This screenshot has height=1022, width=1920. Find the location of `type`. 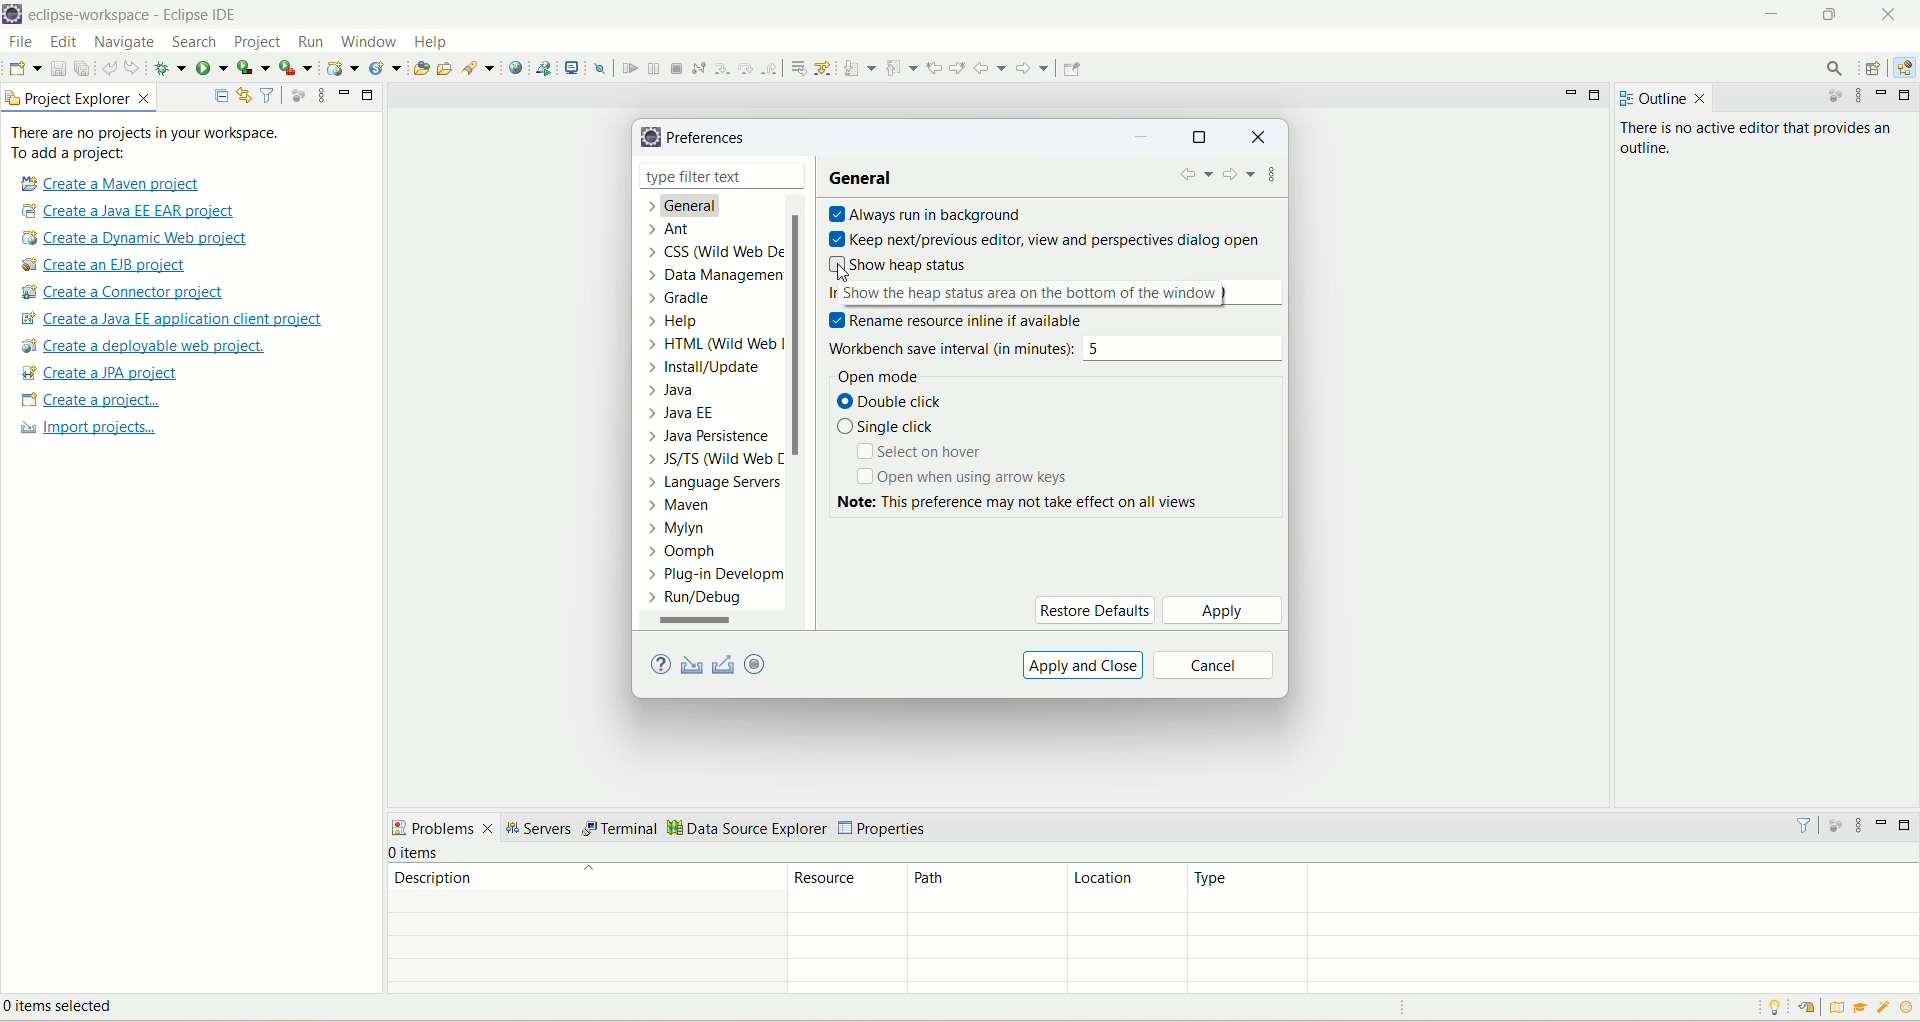

type is located at coordinates (1552, 888).